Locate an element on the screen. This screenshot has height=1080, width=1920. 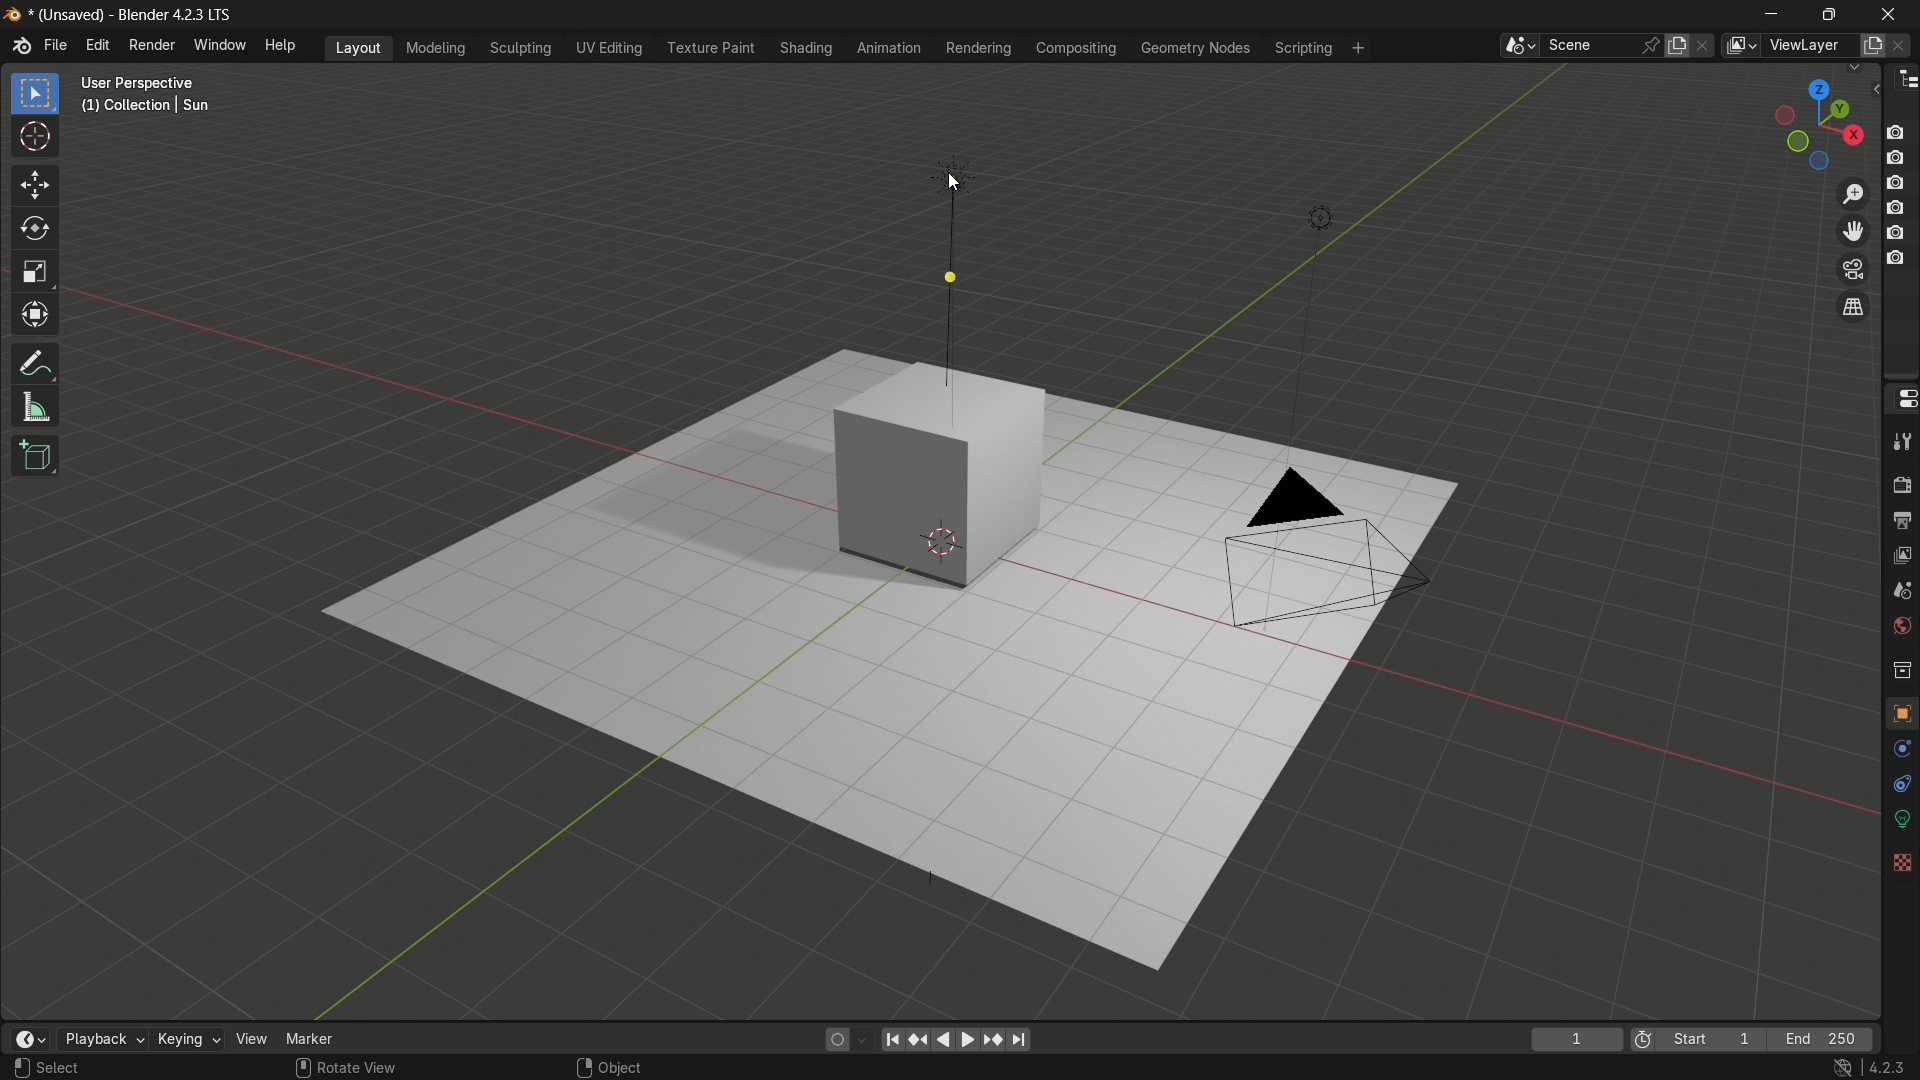
animation is located at coordinates (888, 48).